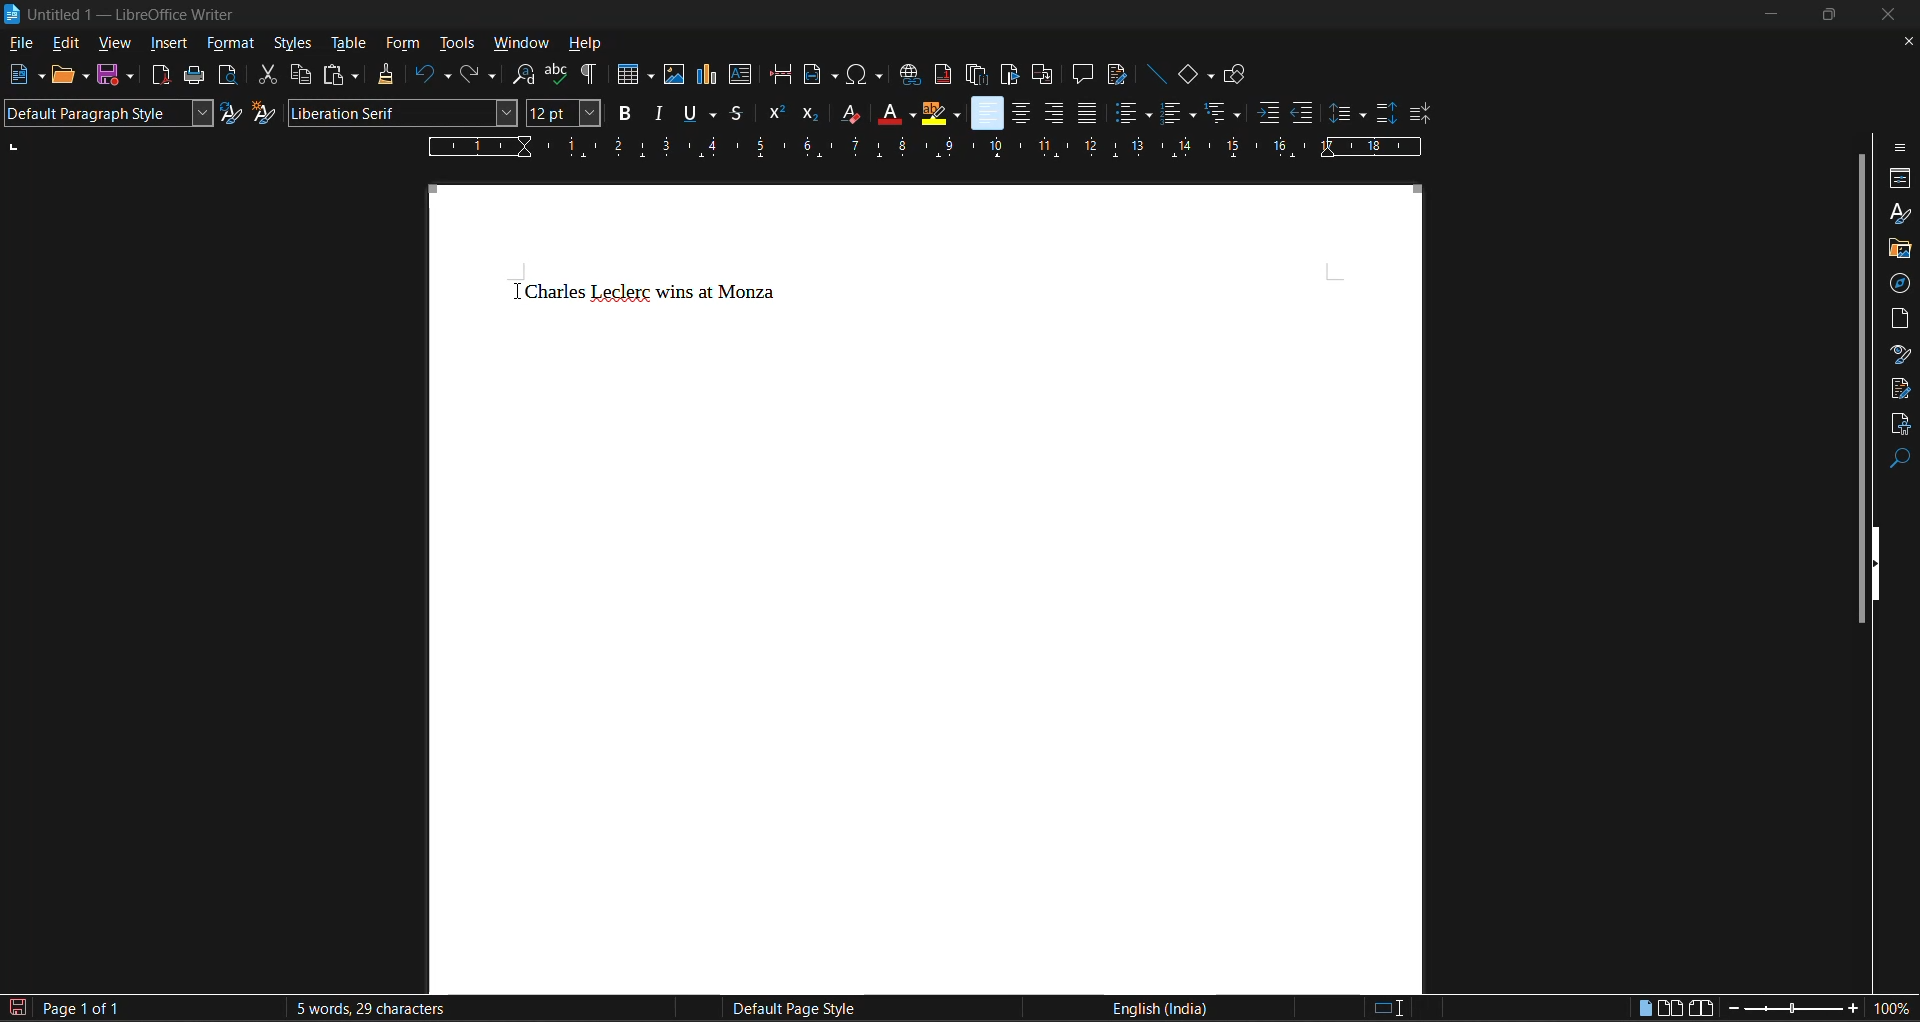 This screenshot has width=1920, height=1022. I want to click on find and replace, so click(522, 75).